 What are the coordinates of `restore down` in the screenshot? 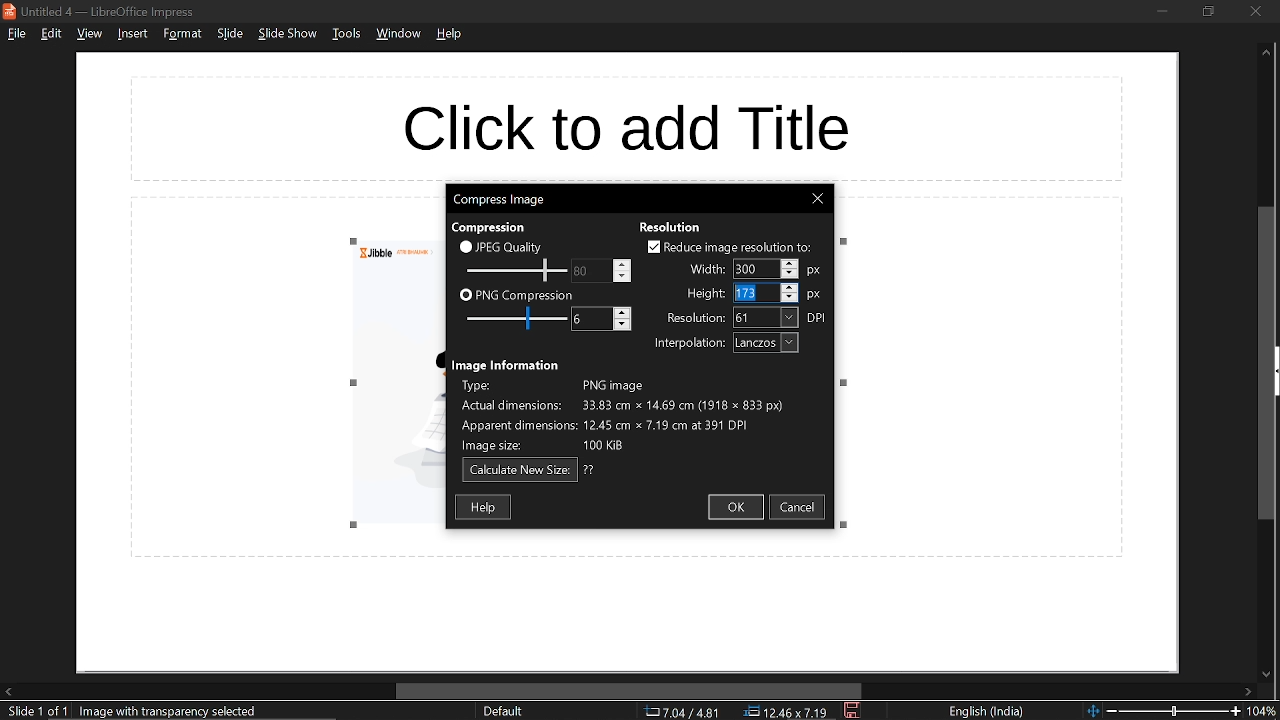 It's located at (1210, 12).